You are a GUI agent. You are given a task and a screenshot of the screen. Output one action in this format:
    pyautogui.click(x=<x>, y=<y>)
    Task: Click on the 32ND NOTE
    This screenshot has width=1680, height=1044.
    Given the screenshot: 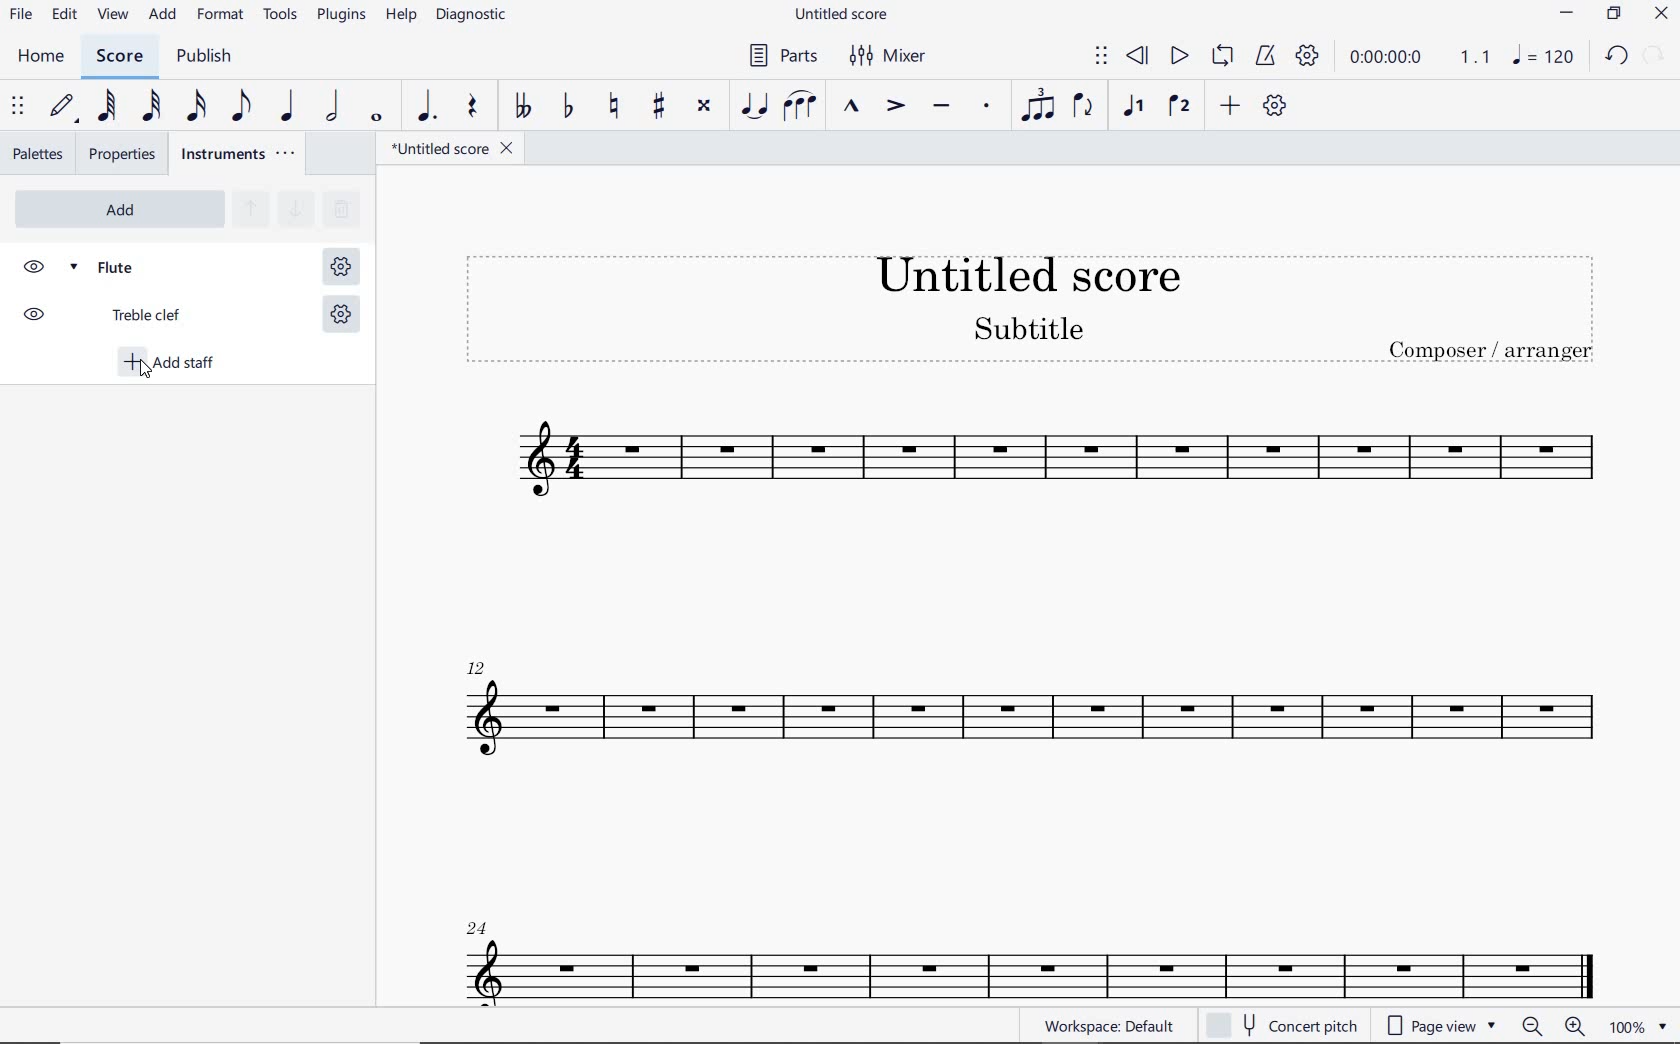 What is the action you would take?
    pyautogui.click(x=151, y=107)
    